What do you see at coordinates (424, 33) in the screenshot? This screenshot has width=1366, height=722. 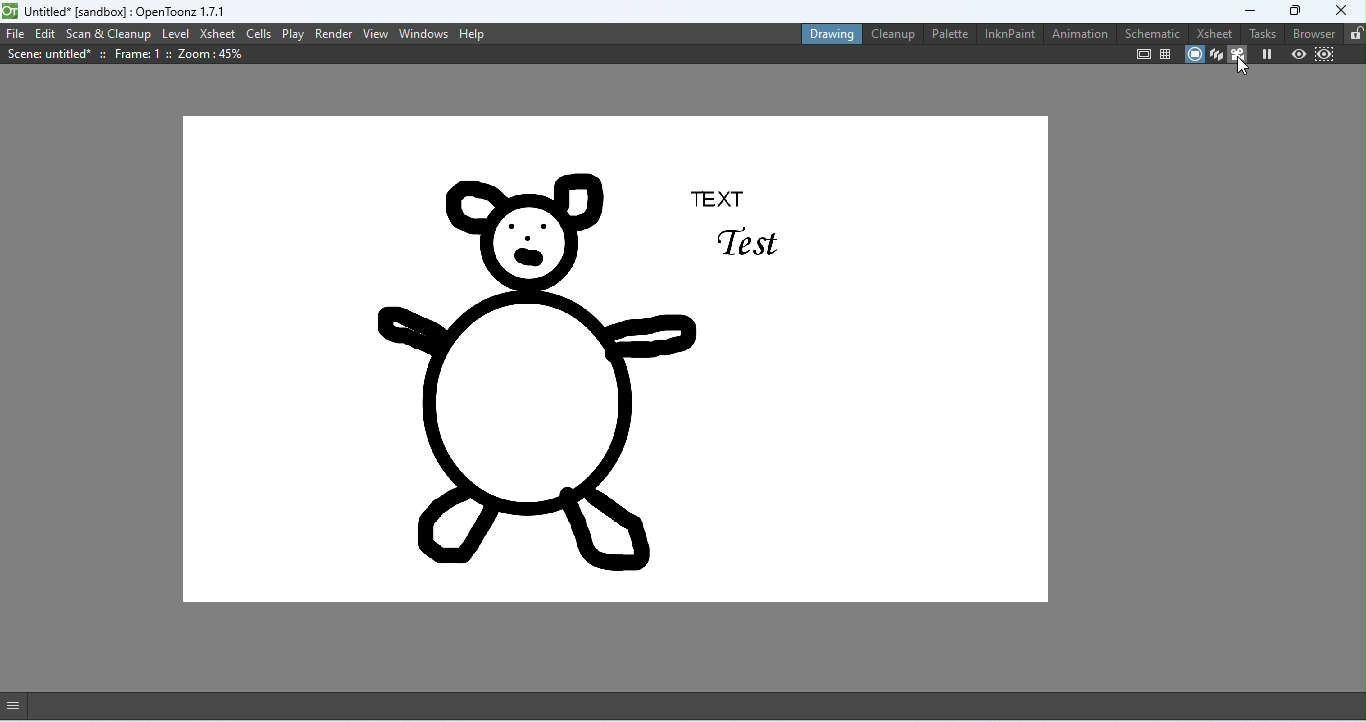 I see `windows` at bounding box center [424, 33].